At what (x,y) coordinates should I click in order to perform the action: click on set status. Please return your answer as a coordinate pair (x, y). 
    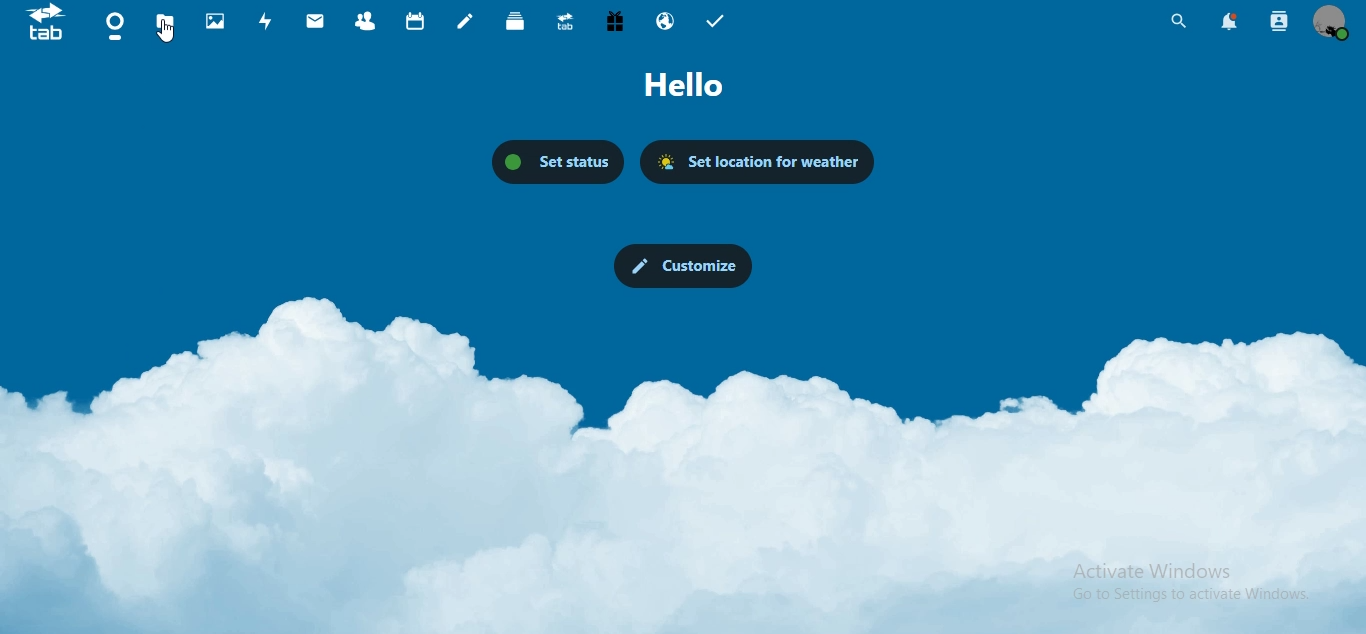
    Looking at the image, I should click on (559, 160).